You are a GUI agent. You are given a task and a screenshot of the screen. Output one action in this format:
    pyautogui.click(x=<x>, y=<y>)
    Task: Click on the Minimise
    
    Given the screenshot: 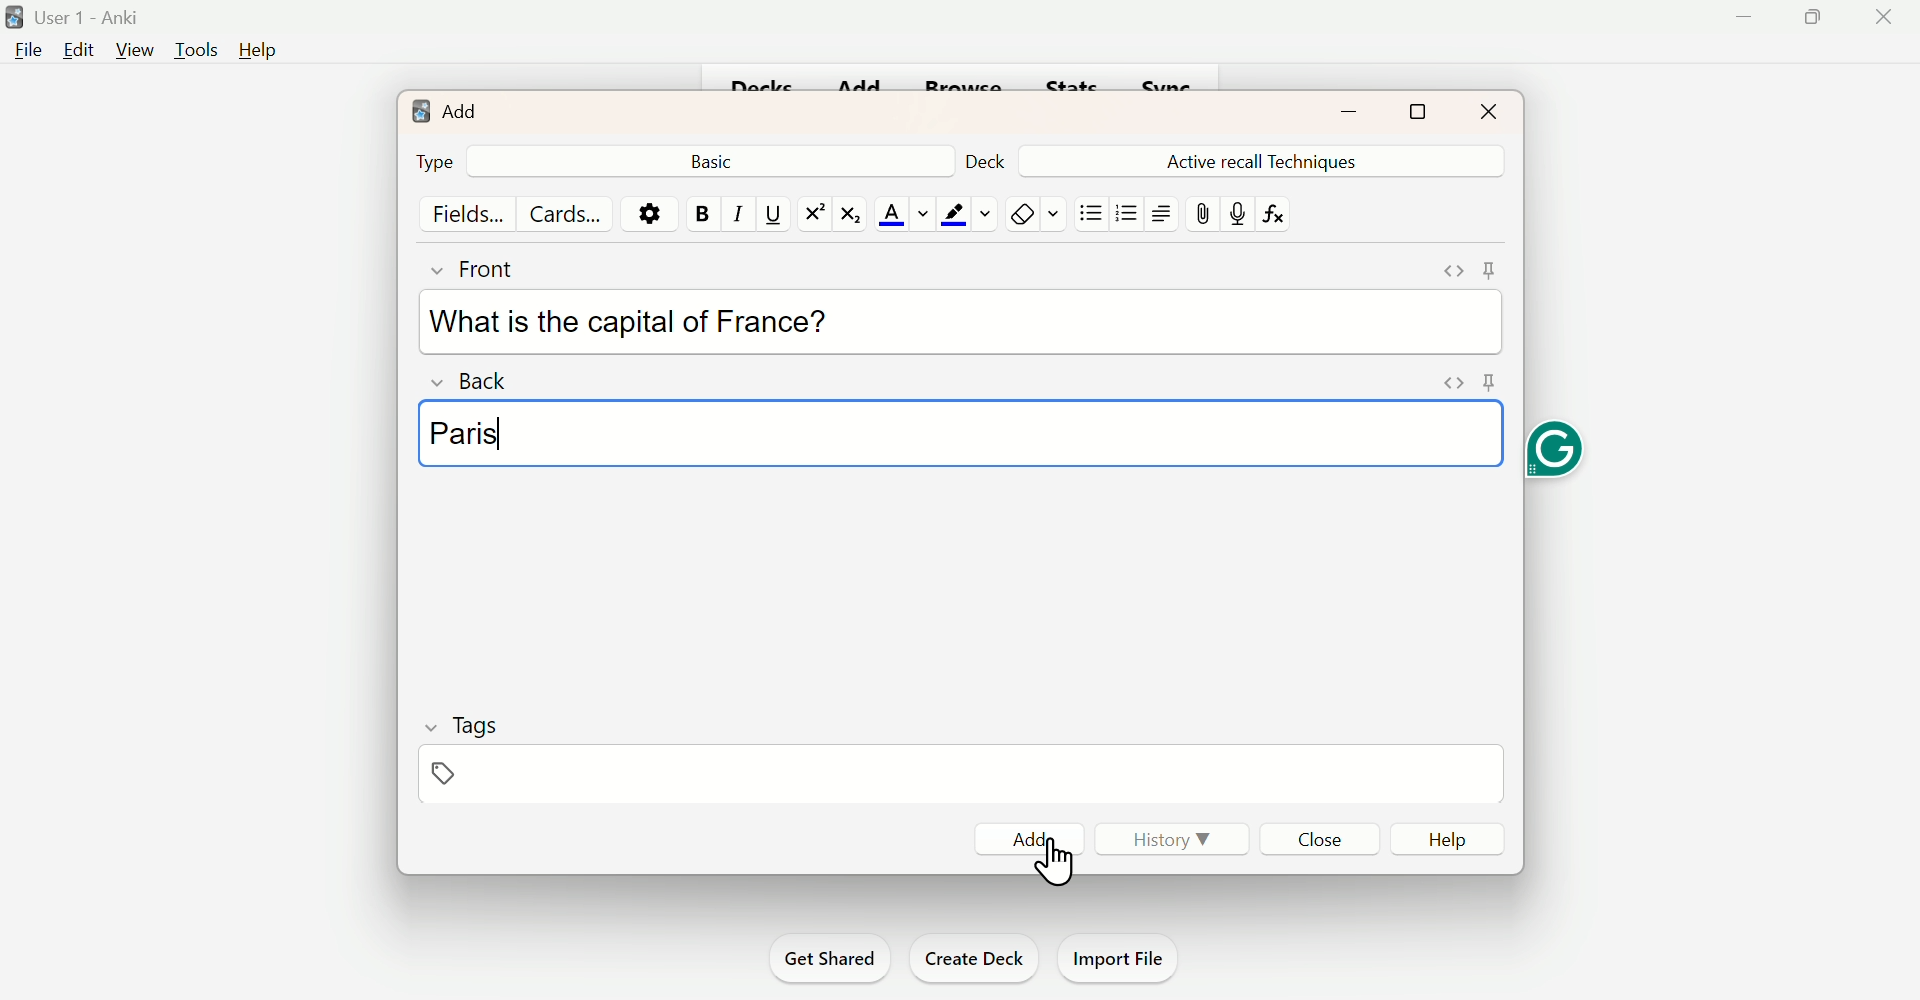 What is the action you would take?
    pyautogui.click(x=1744, y=19)
    